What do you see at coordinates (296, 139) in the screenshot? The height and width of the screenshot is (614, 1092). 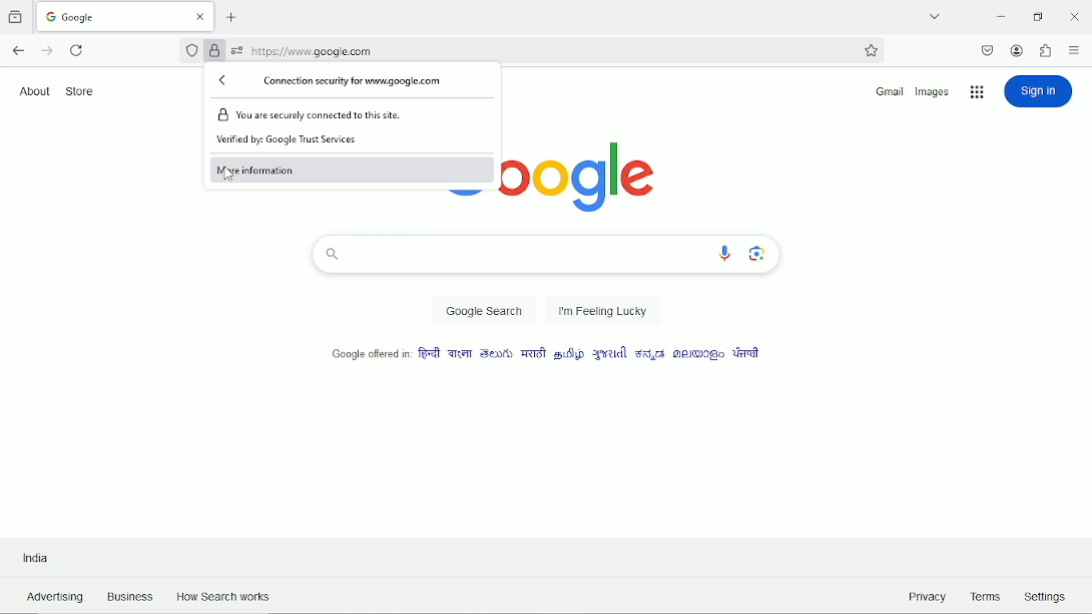 I see `Verified by Google Trust Services` at bounding box center [296, 139].